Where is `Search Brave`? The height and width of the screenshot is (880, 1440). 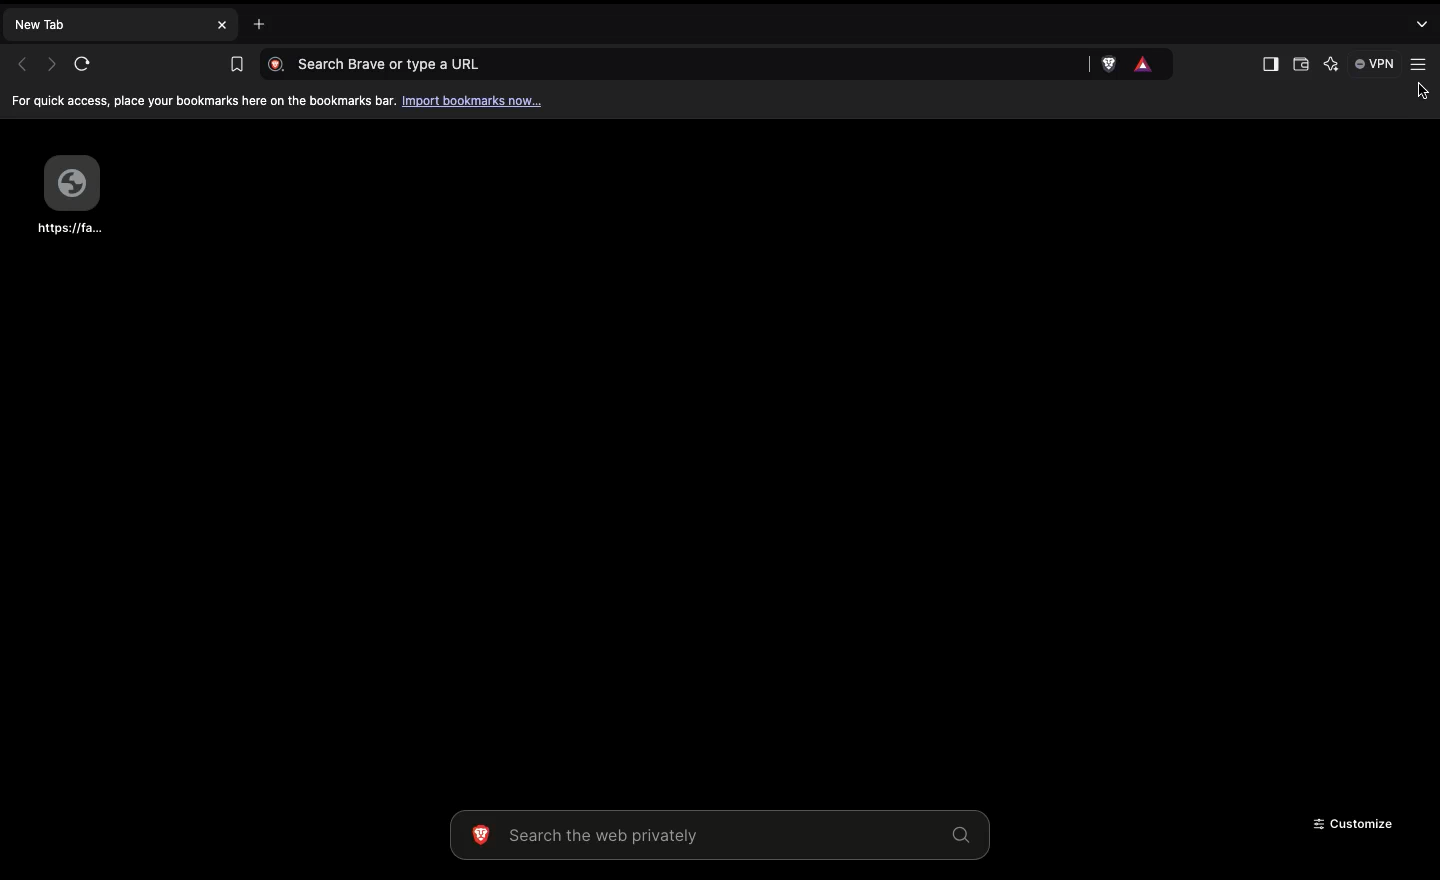
Search Brave is located at coordinates (671, 64).